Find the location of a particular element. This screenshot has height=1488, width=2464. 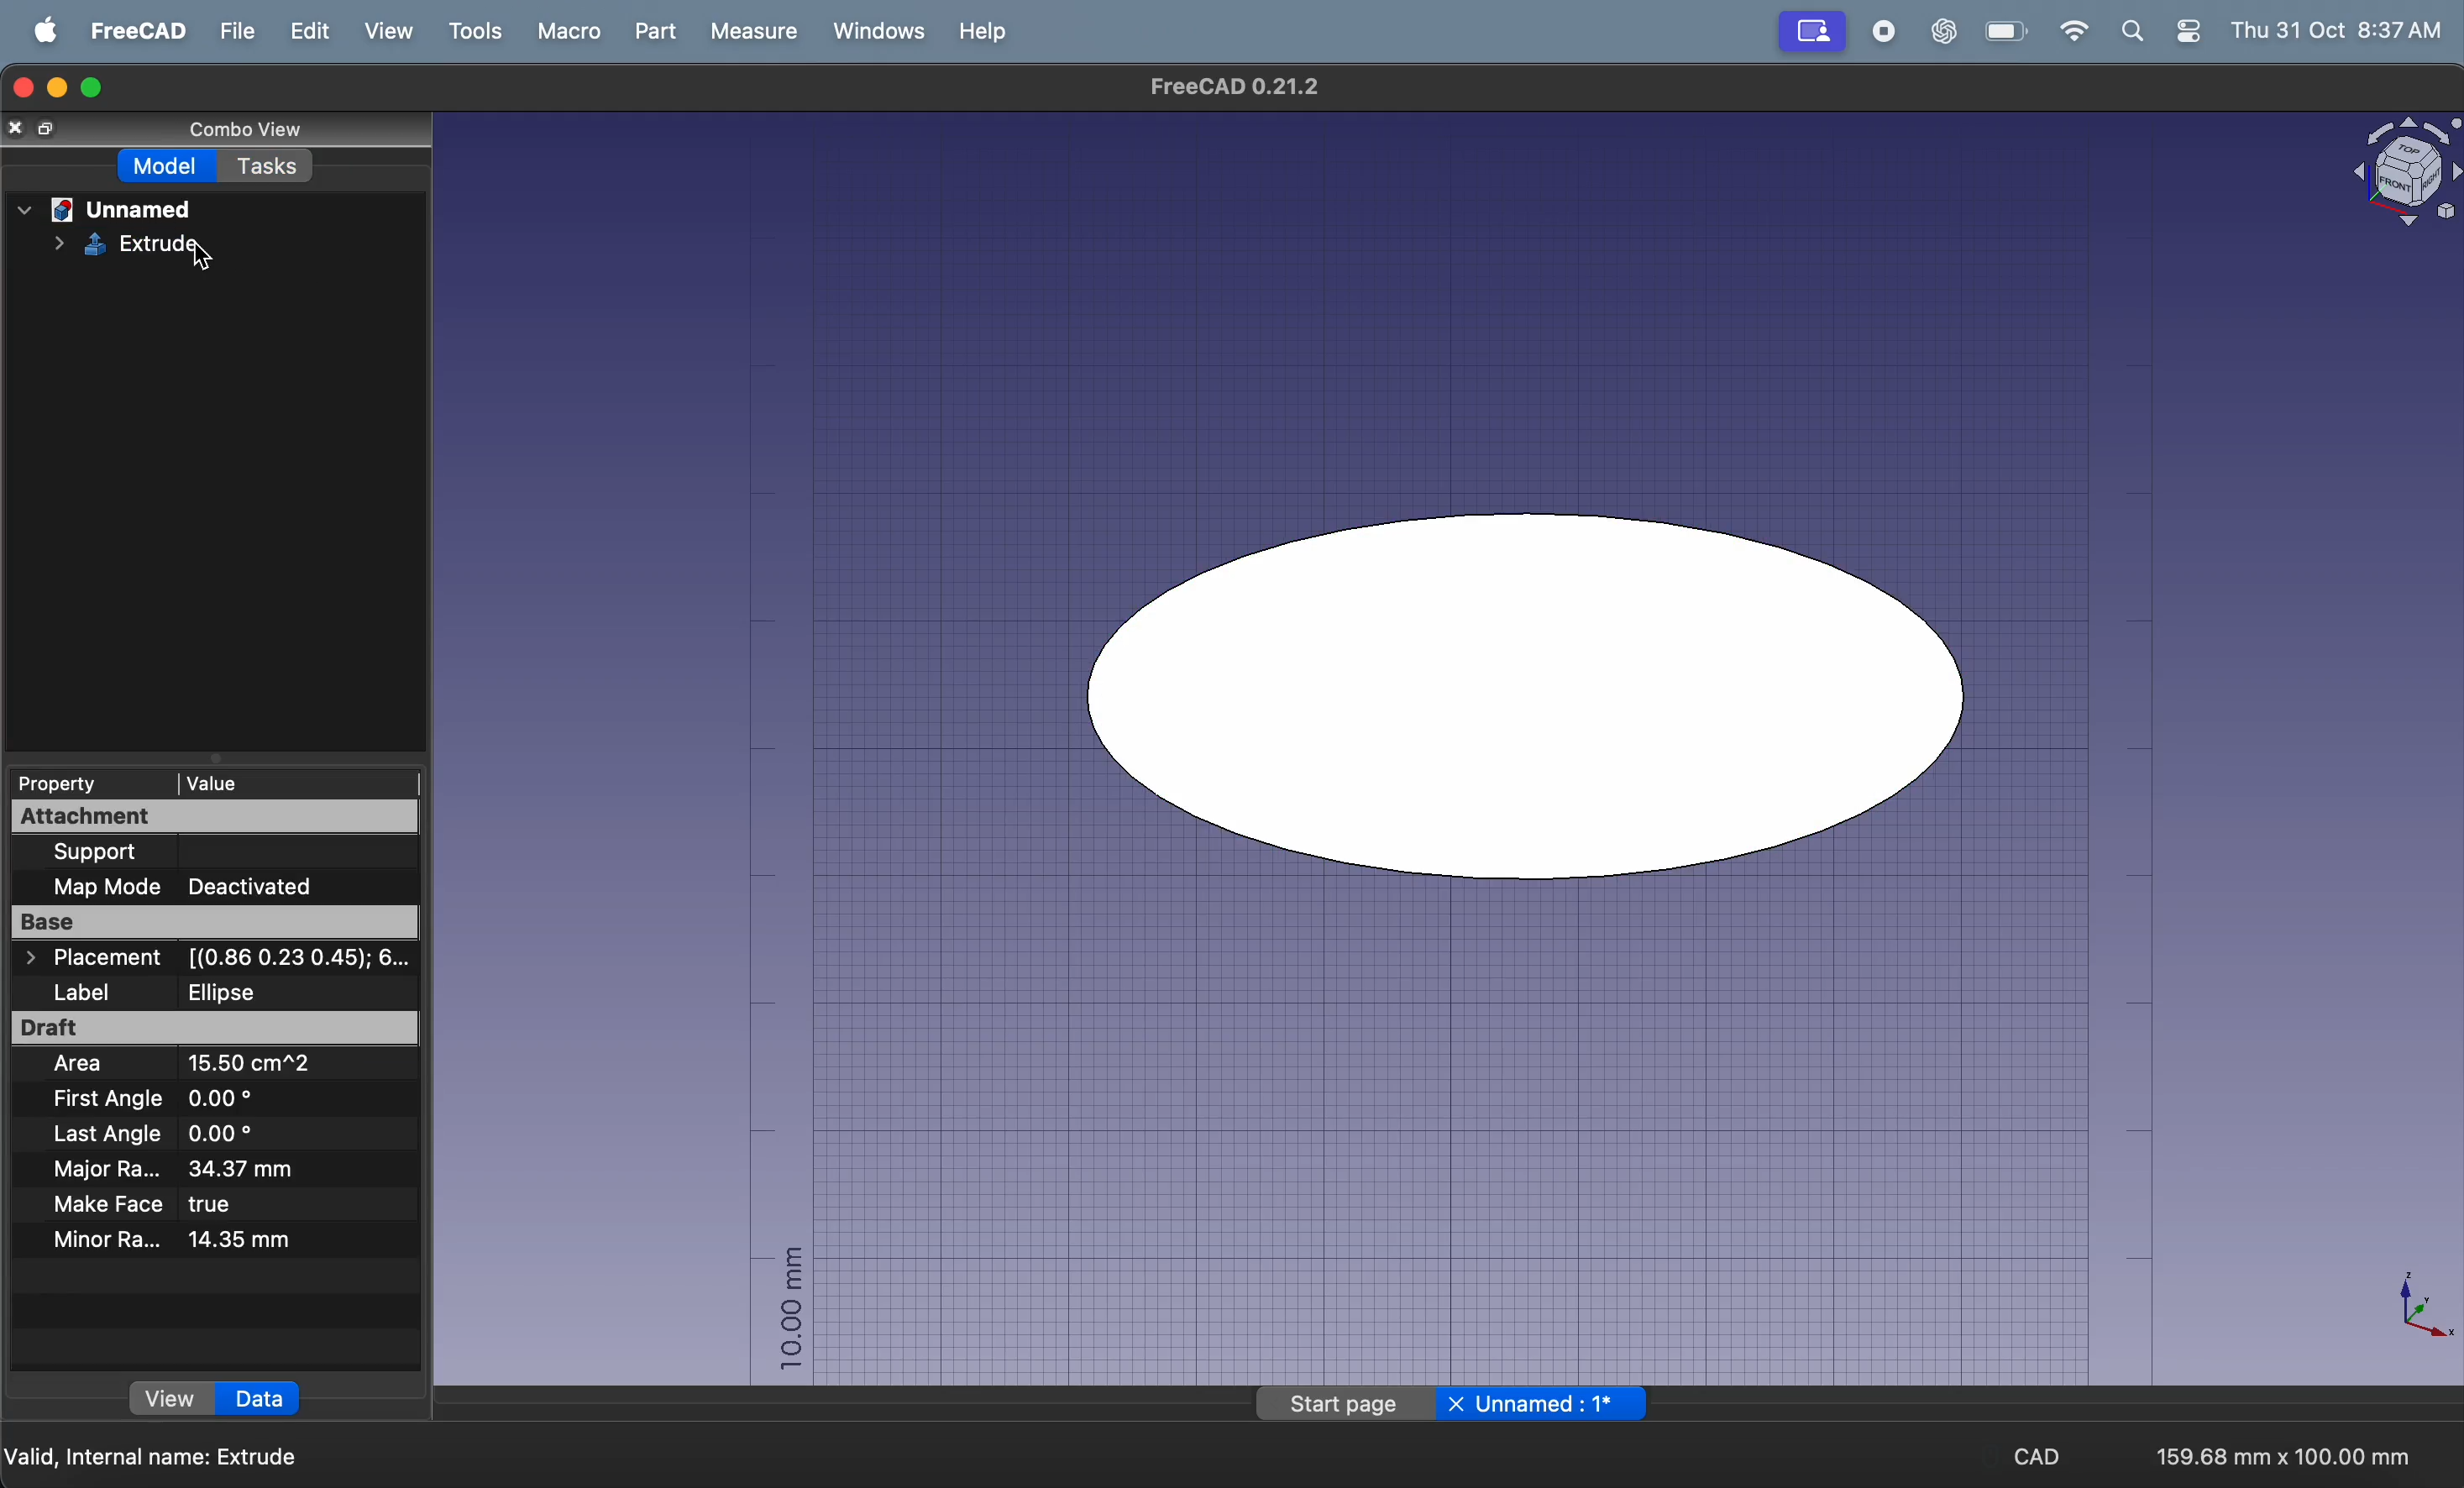

freecad is located at coordinates (131, 33).